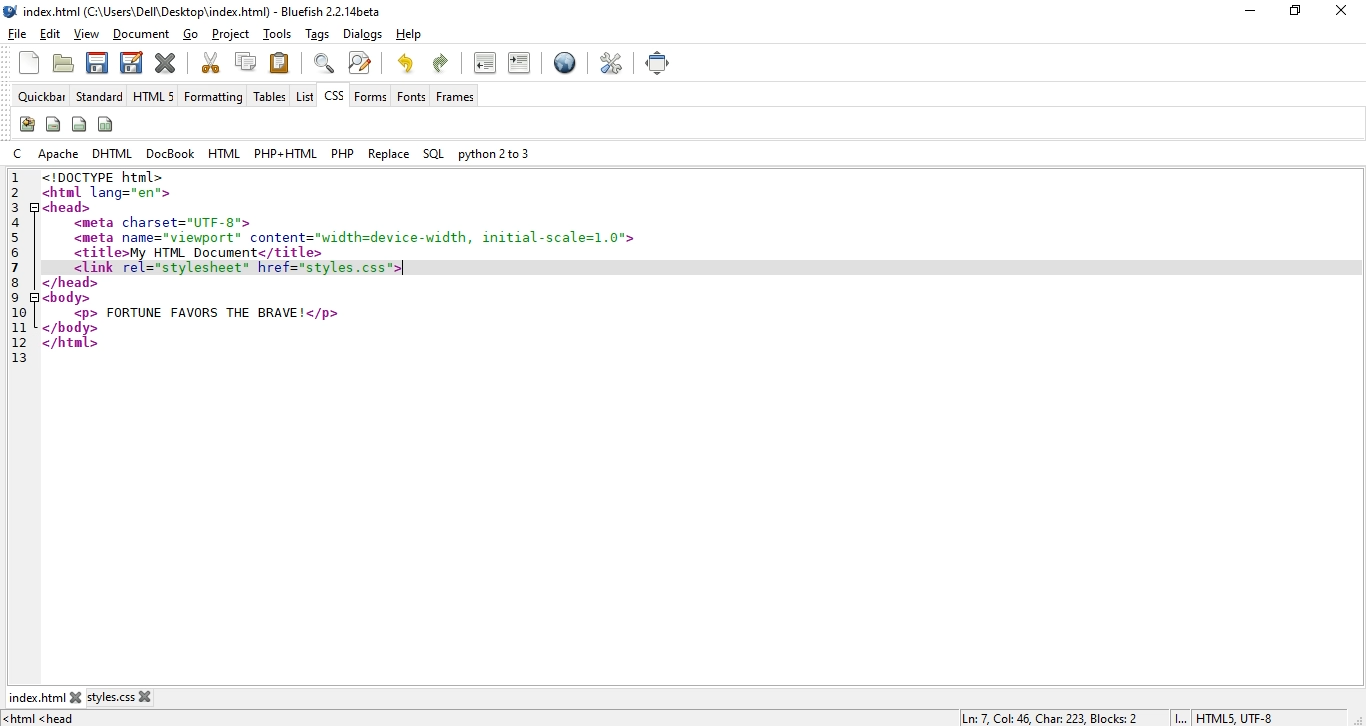  Describe the element at coordinates (88, 34) in the screenshot. I see `view` at that location.